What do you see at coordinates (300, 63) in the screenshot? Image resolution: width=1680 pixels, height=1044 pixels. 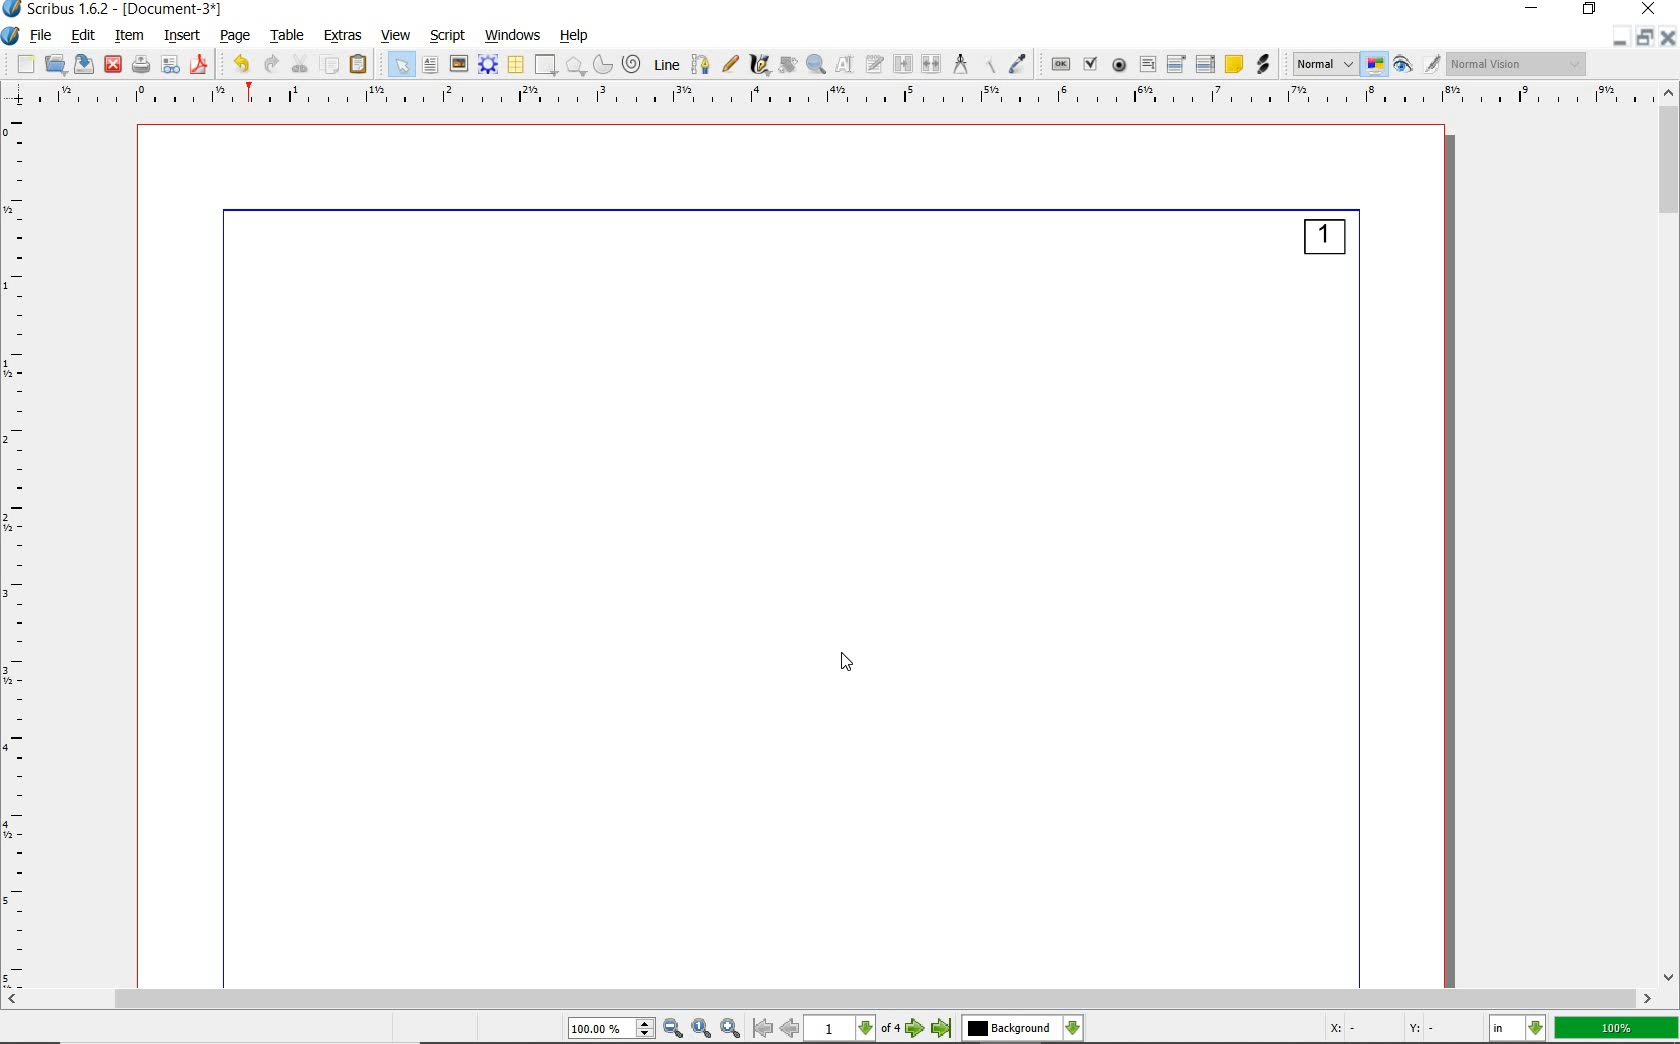 I see `cut` at bounding box center [300, 63].